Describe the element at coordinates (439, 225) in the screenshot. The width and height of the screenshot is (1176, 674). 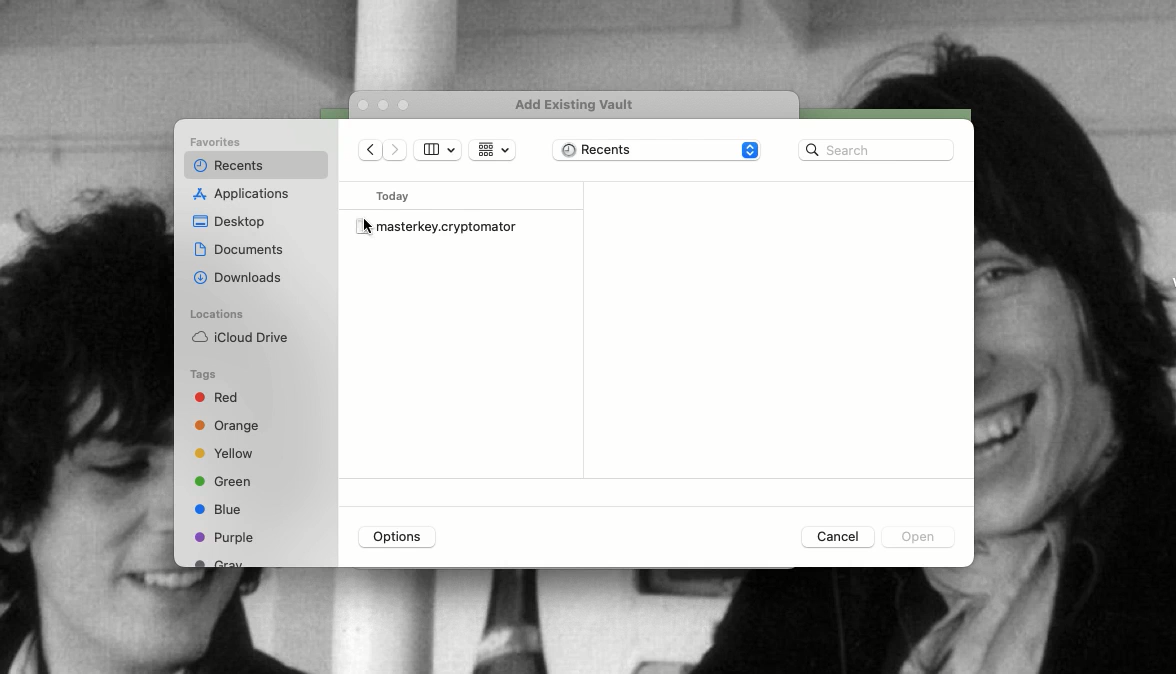
I see `Masterkey.cryptomator` at that location.